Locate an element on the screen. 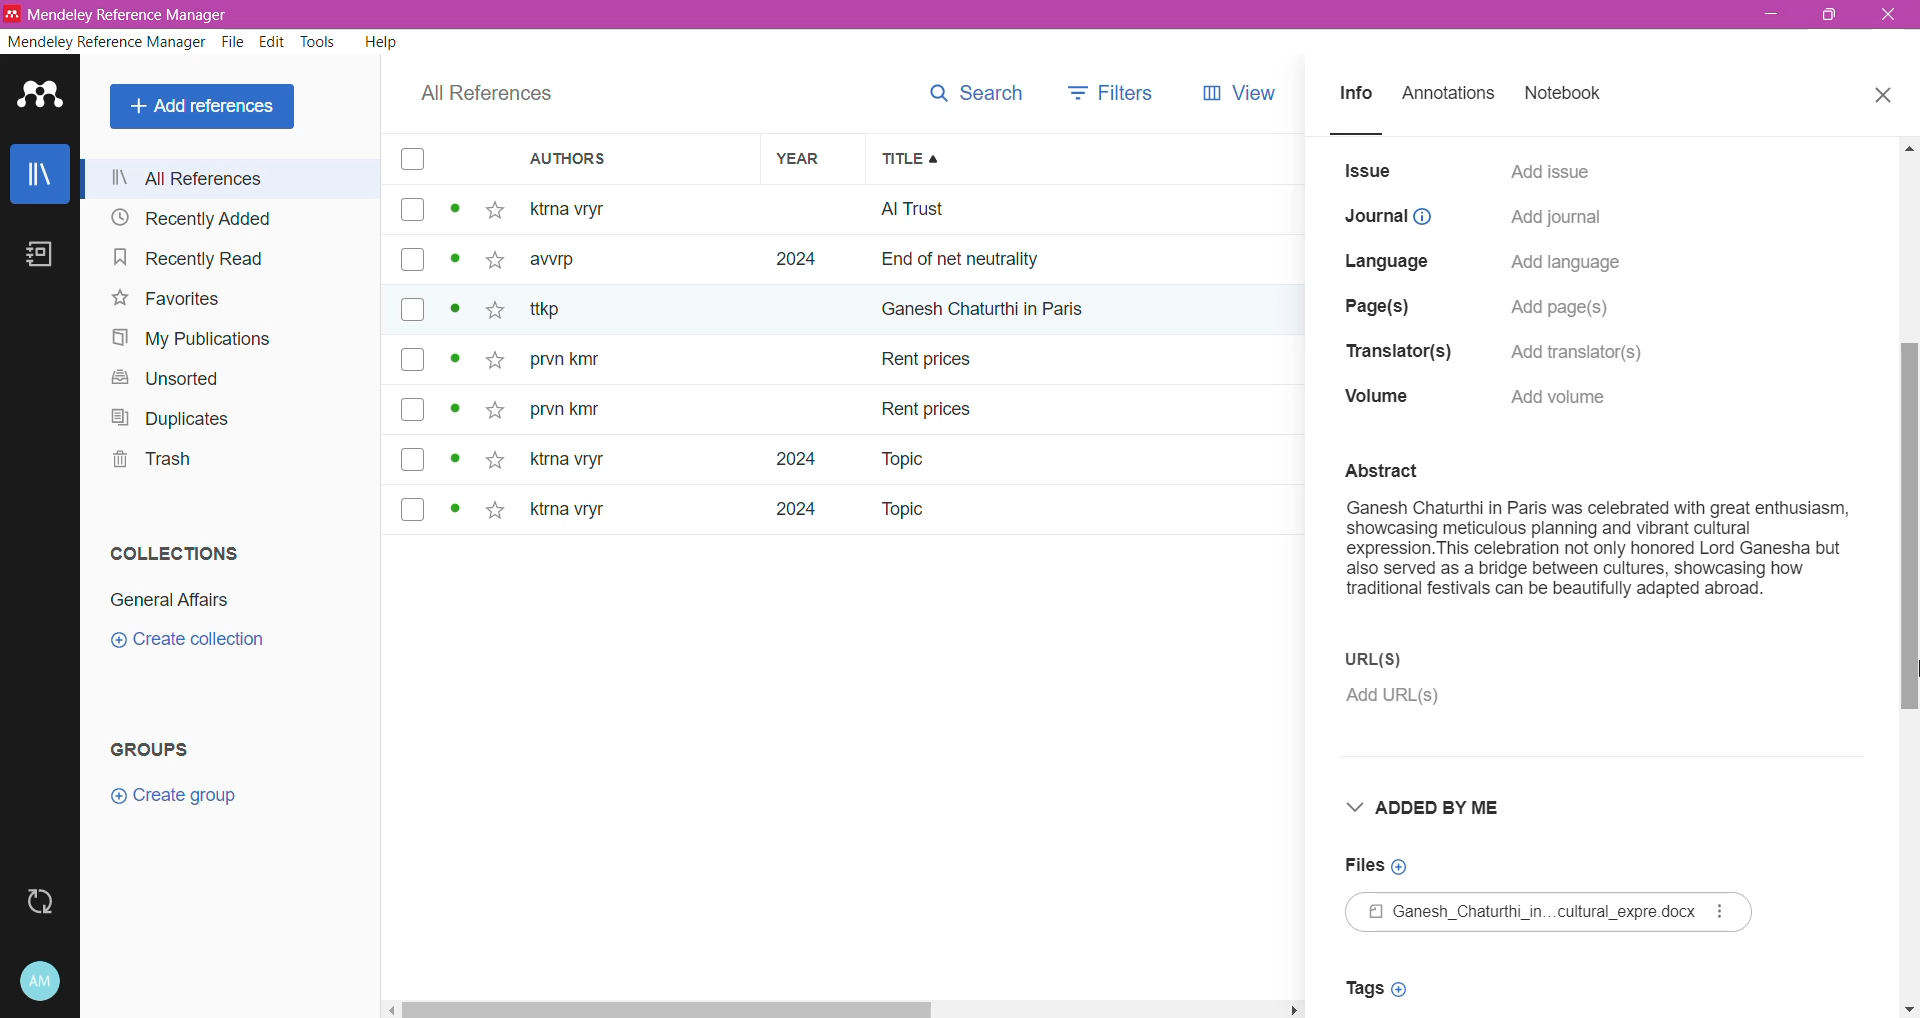 The width and height of the screenshot is (1920, 1018). Tags is located at coordinates (1382, 988).